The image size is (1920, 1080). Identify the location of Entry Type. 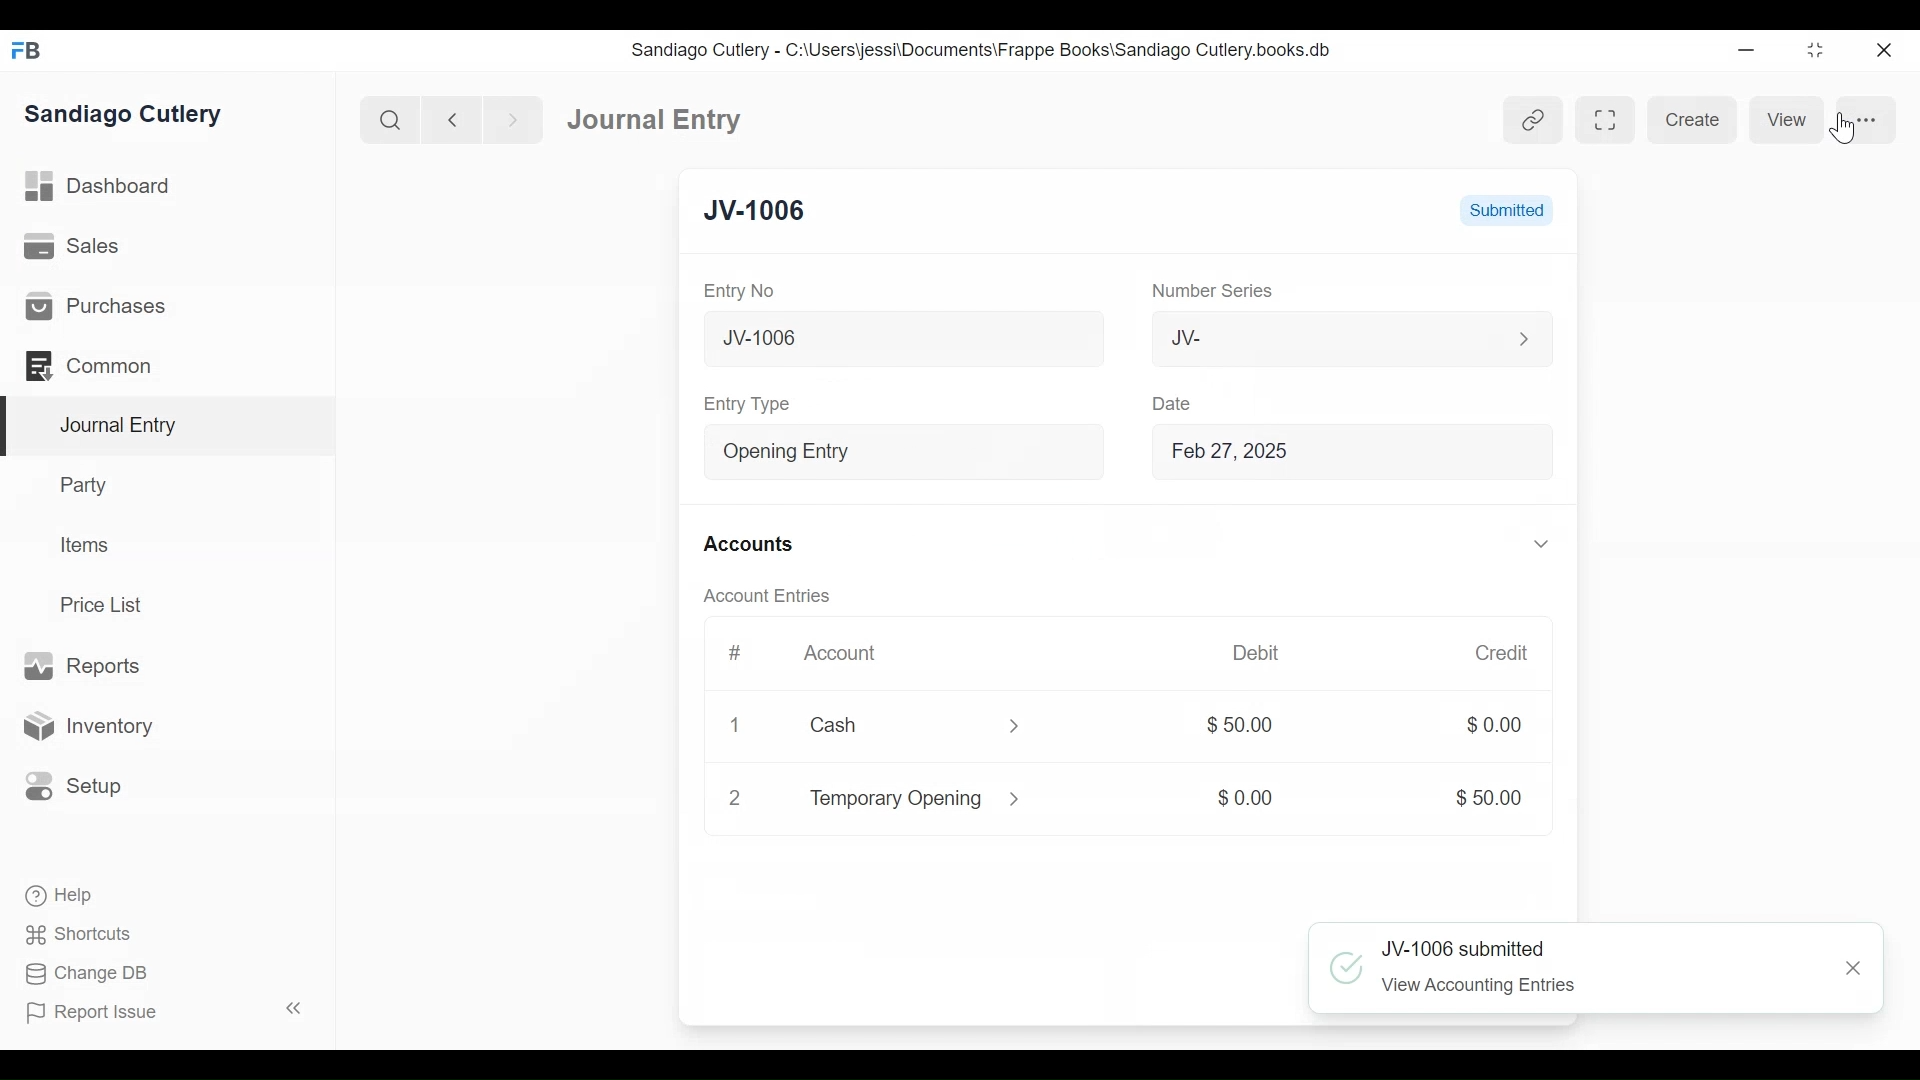
(751, 405).